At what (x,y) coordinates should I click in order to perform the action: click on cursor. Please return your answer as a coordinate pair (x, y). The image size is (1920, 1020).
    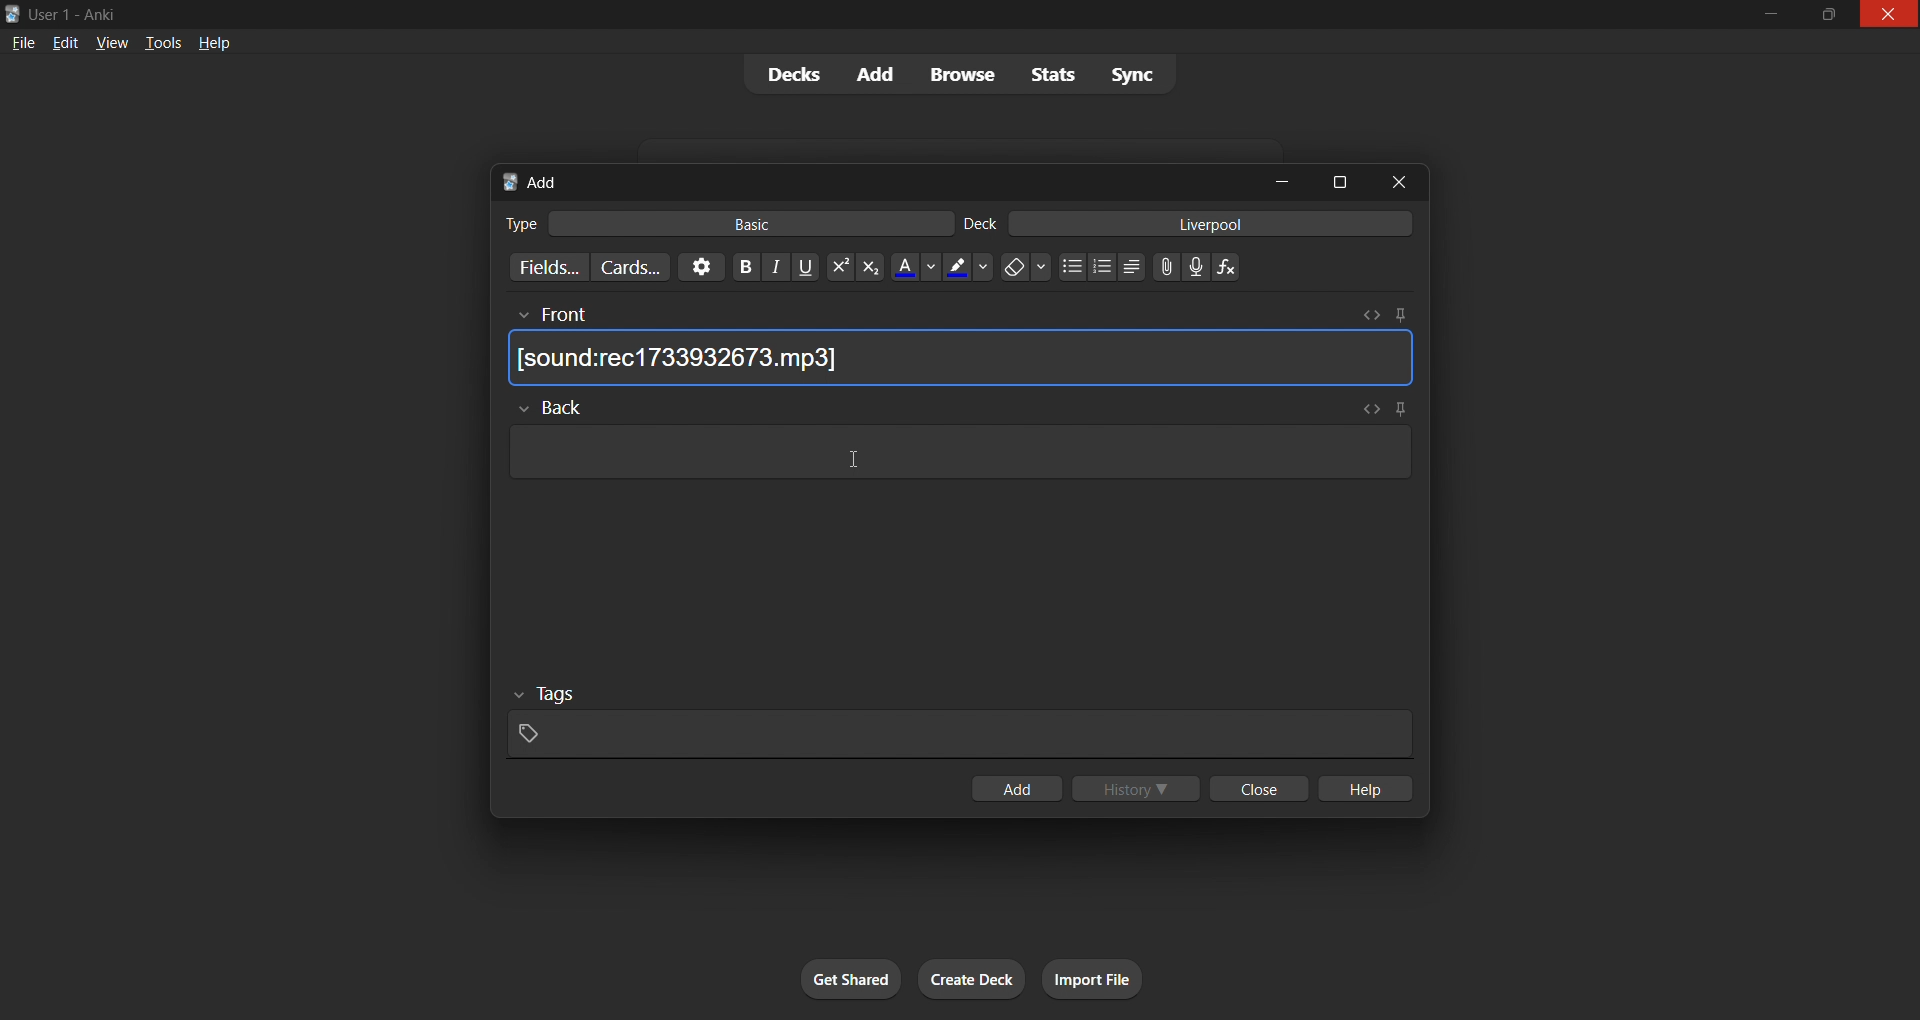
    Looking at the image, I should click on (850, 459).